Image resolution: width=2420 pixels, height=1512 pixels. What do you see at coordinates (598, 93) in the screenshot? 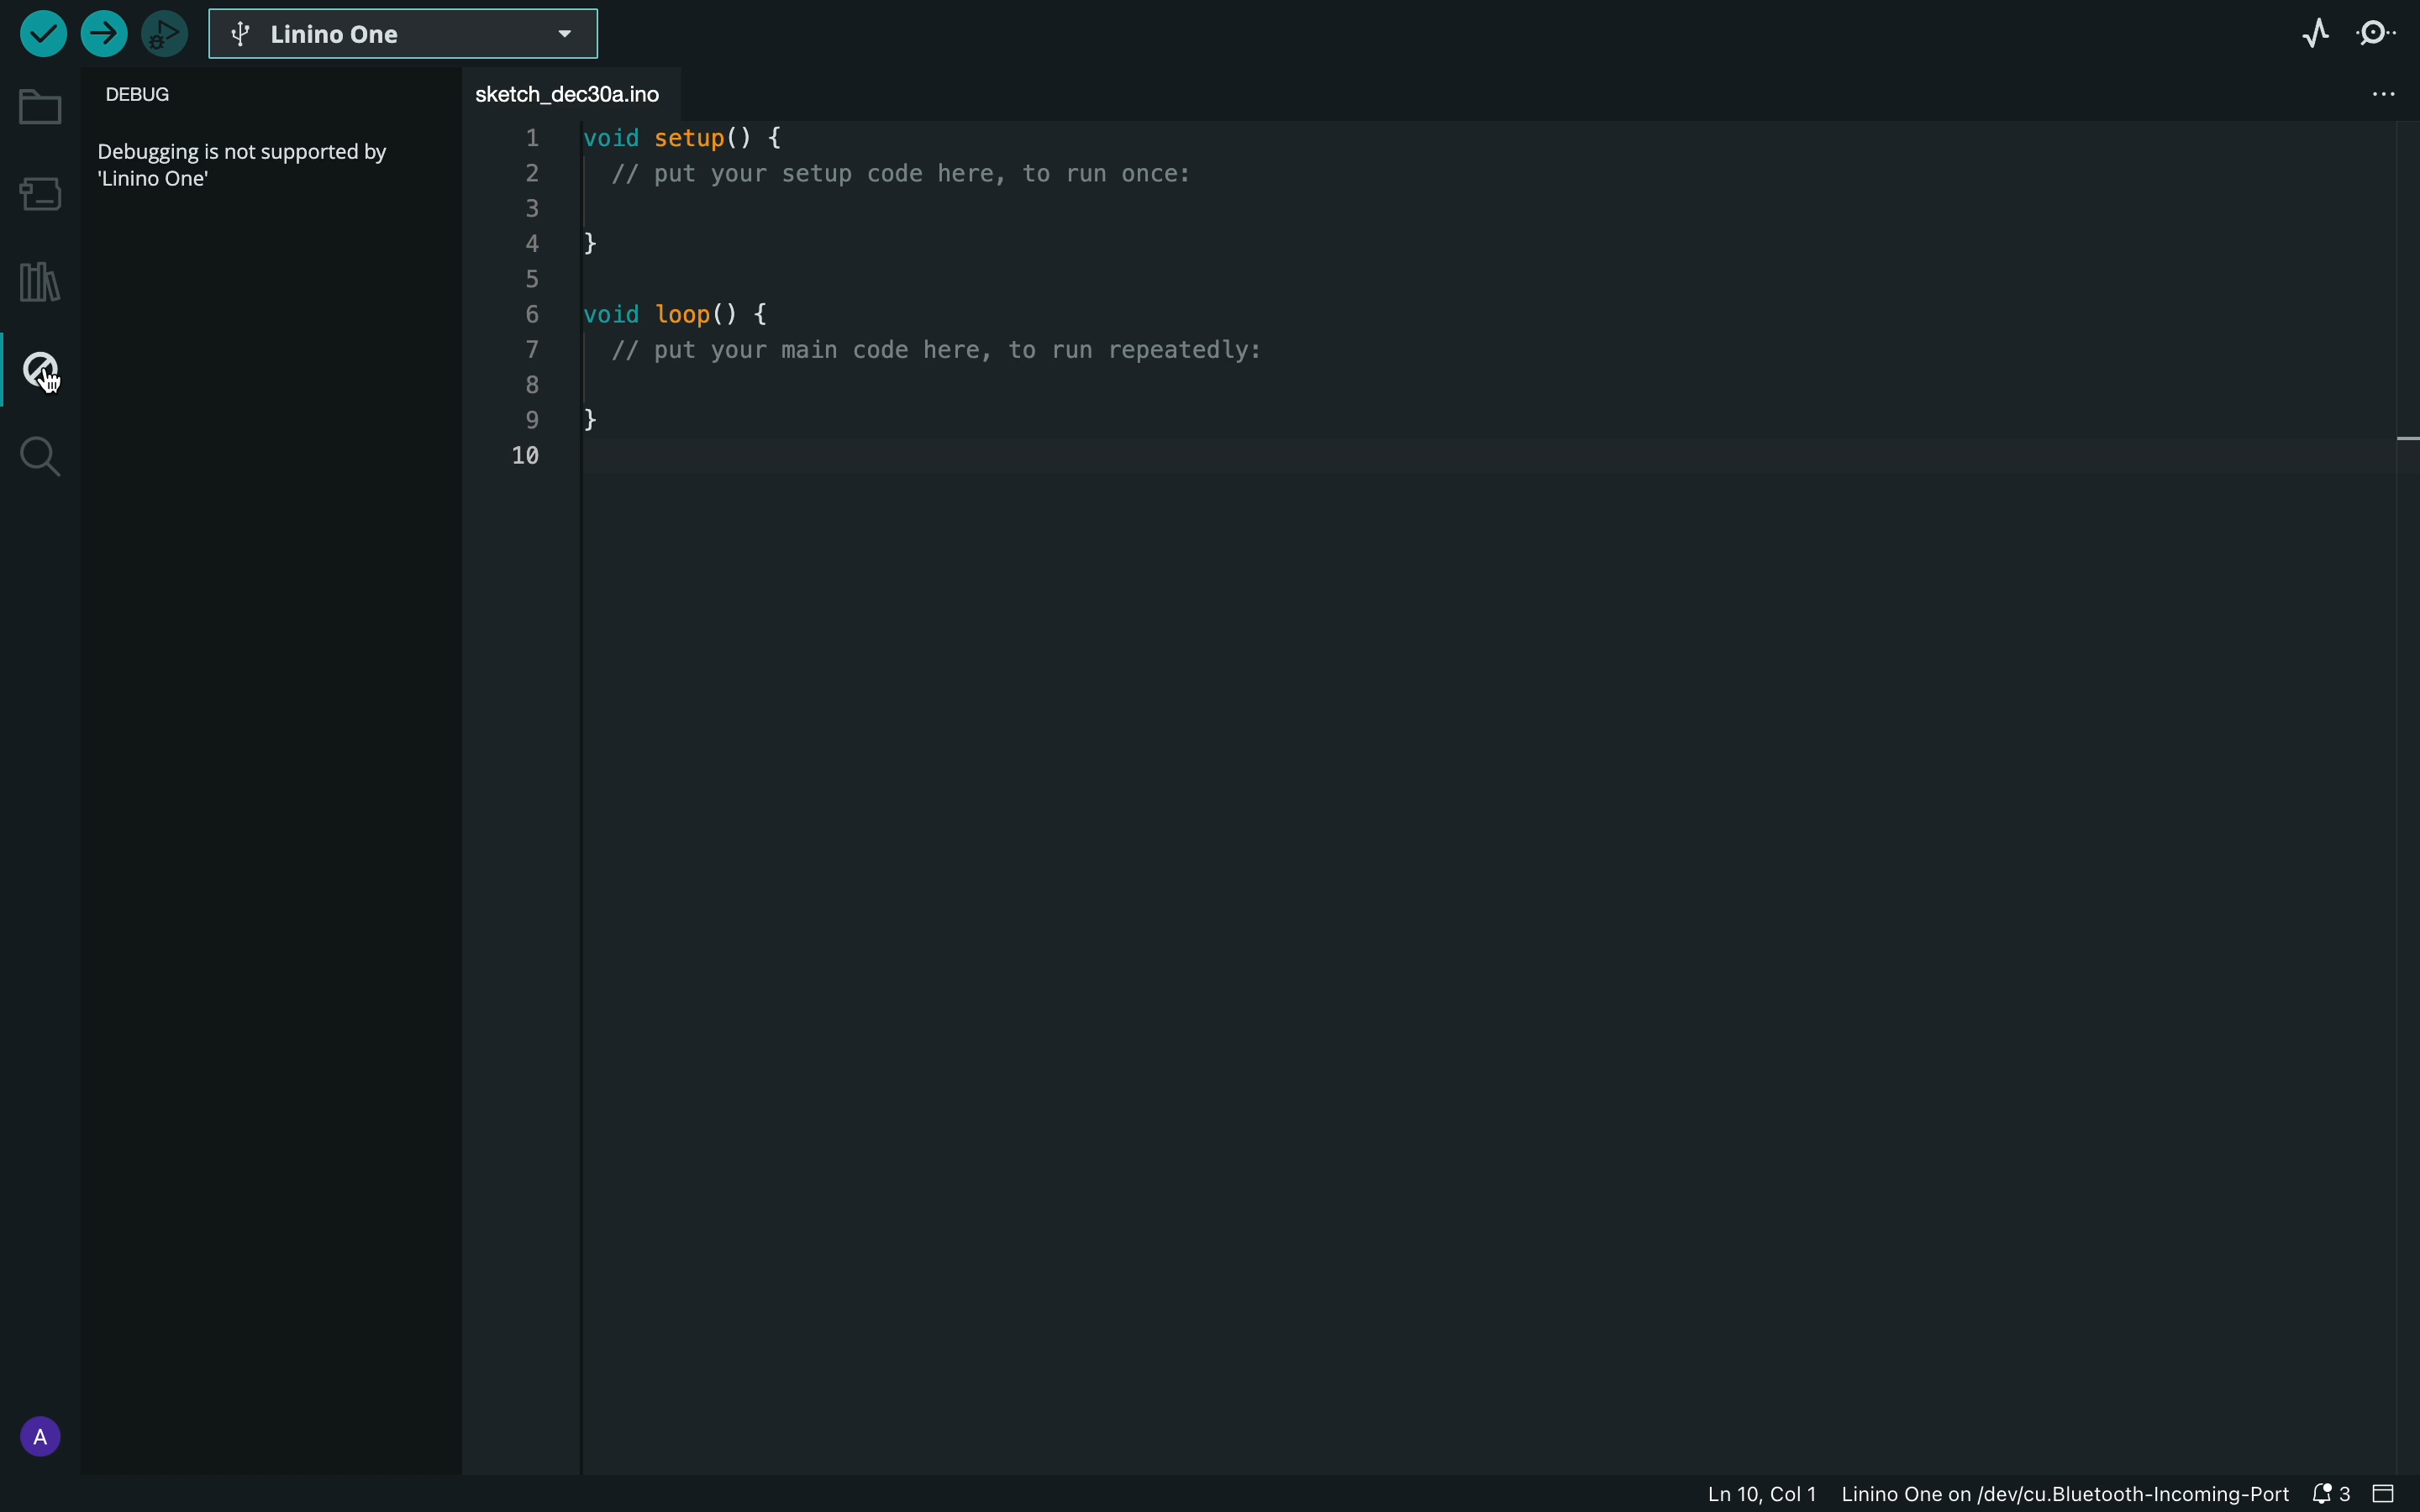
I see `file tab` at bounding box center [598, 93].